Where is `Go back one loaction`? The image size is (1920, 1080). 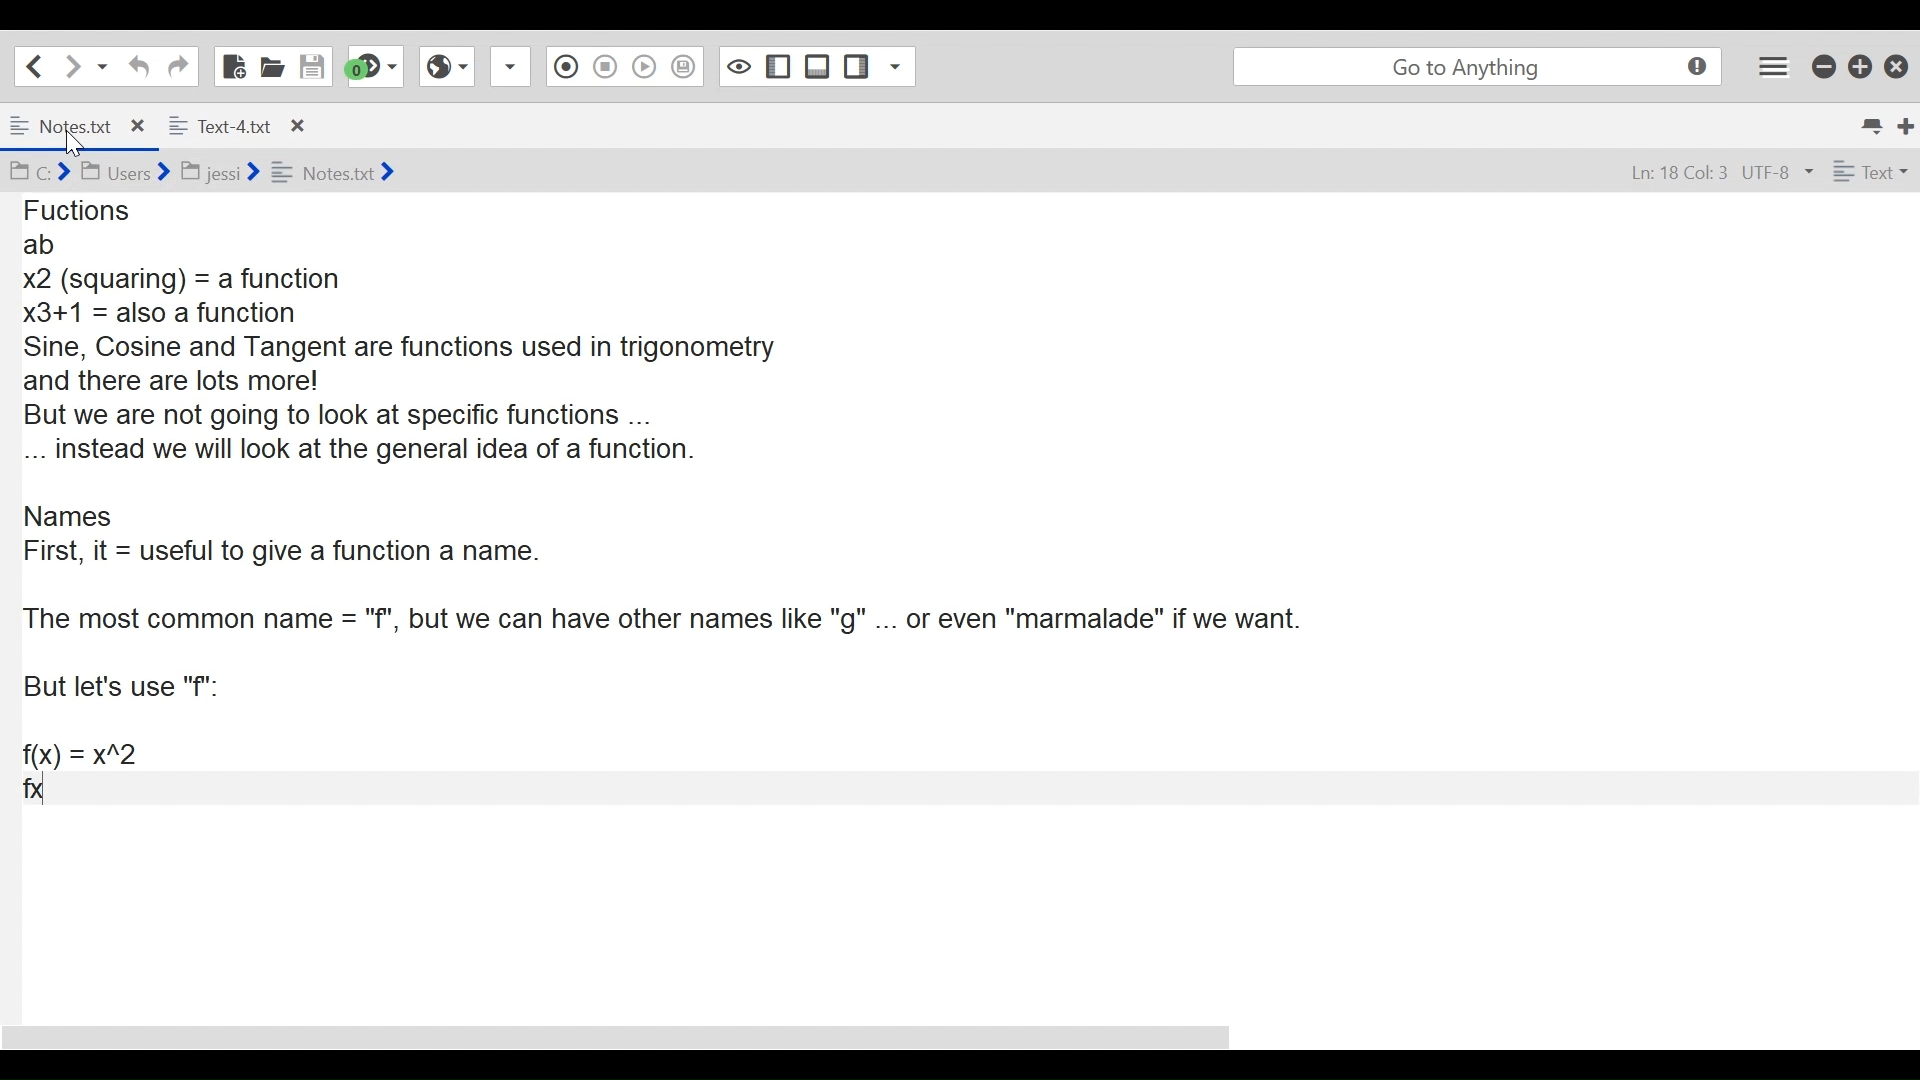 Go back one loaction is located at coordinates (33, 65).